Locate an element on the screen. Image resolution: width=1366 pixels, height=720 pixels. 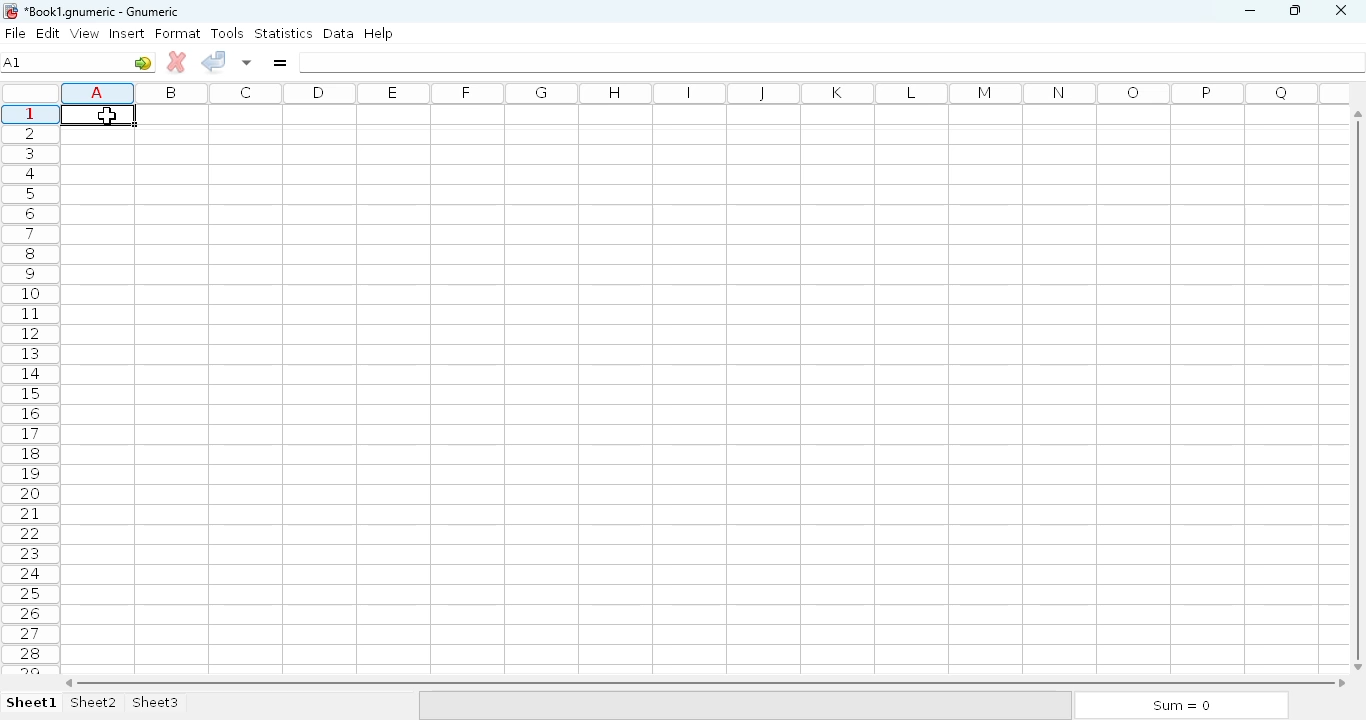
sheet1 is located at coordinates (32, 703).